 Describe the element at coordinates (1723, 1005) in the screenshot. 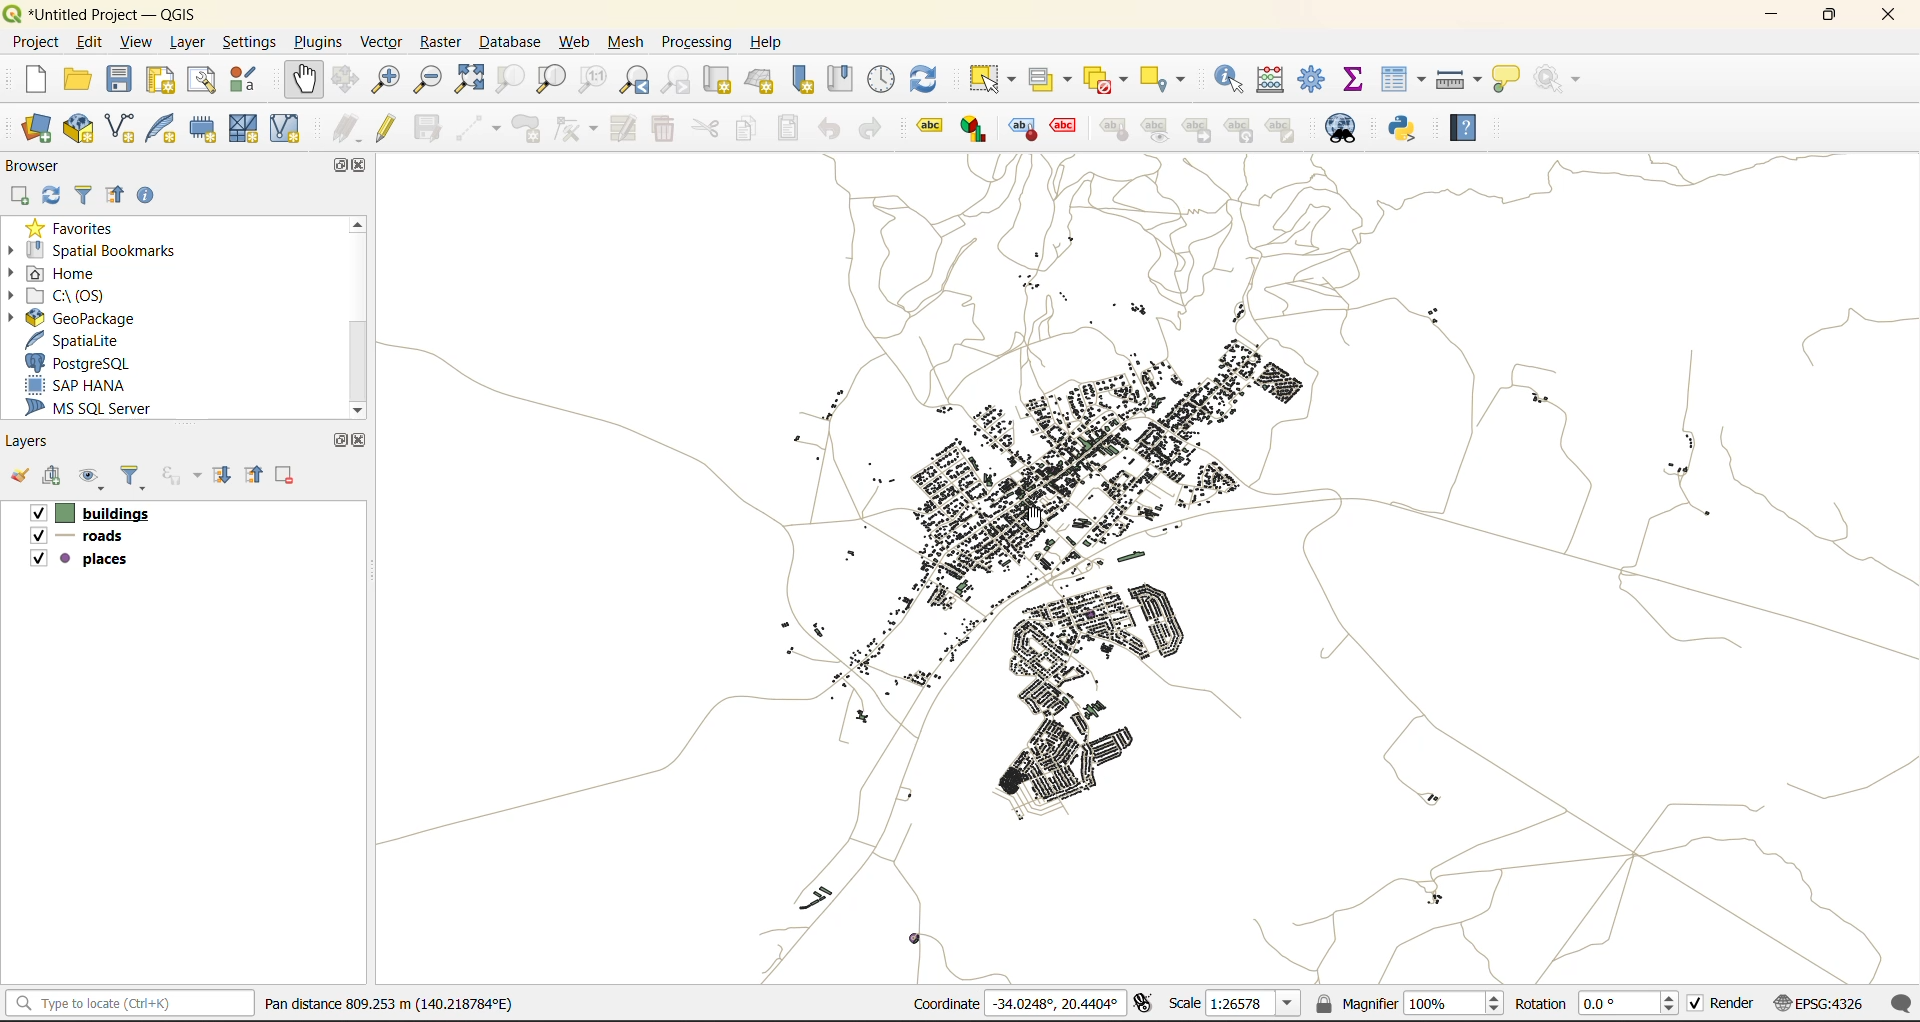

I see `render` at that location.